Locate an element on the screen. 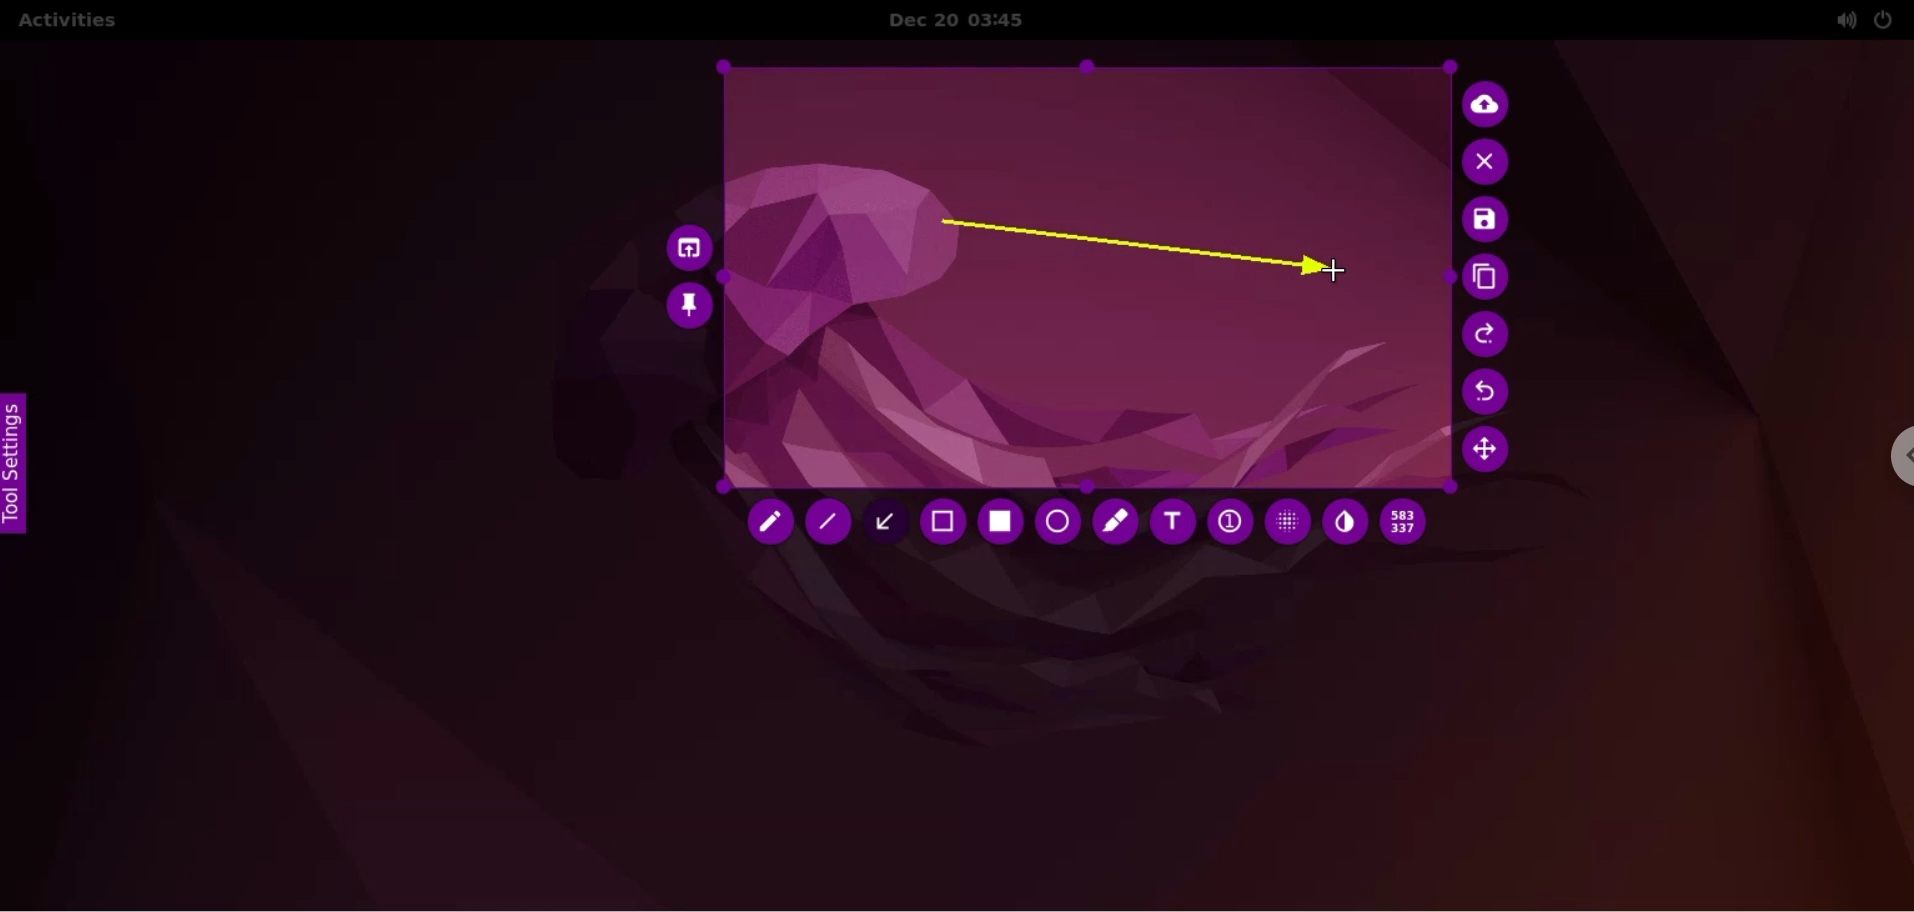 This screenshot has height=912, width=1914. cancel capture is located at coordinates (1489, 163).